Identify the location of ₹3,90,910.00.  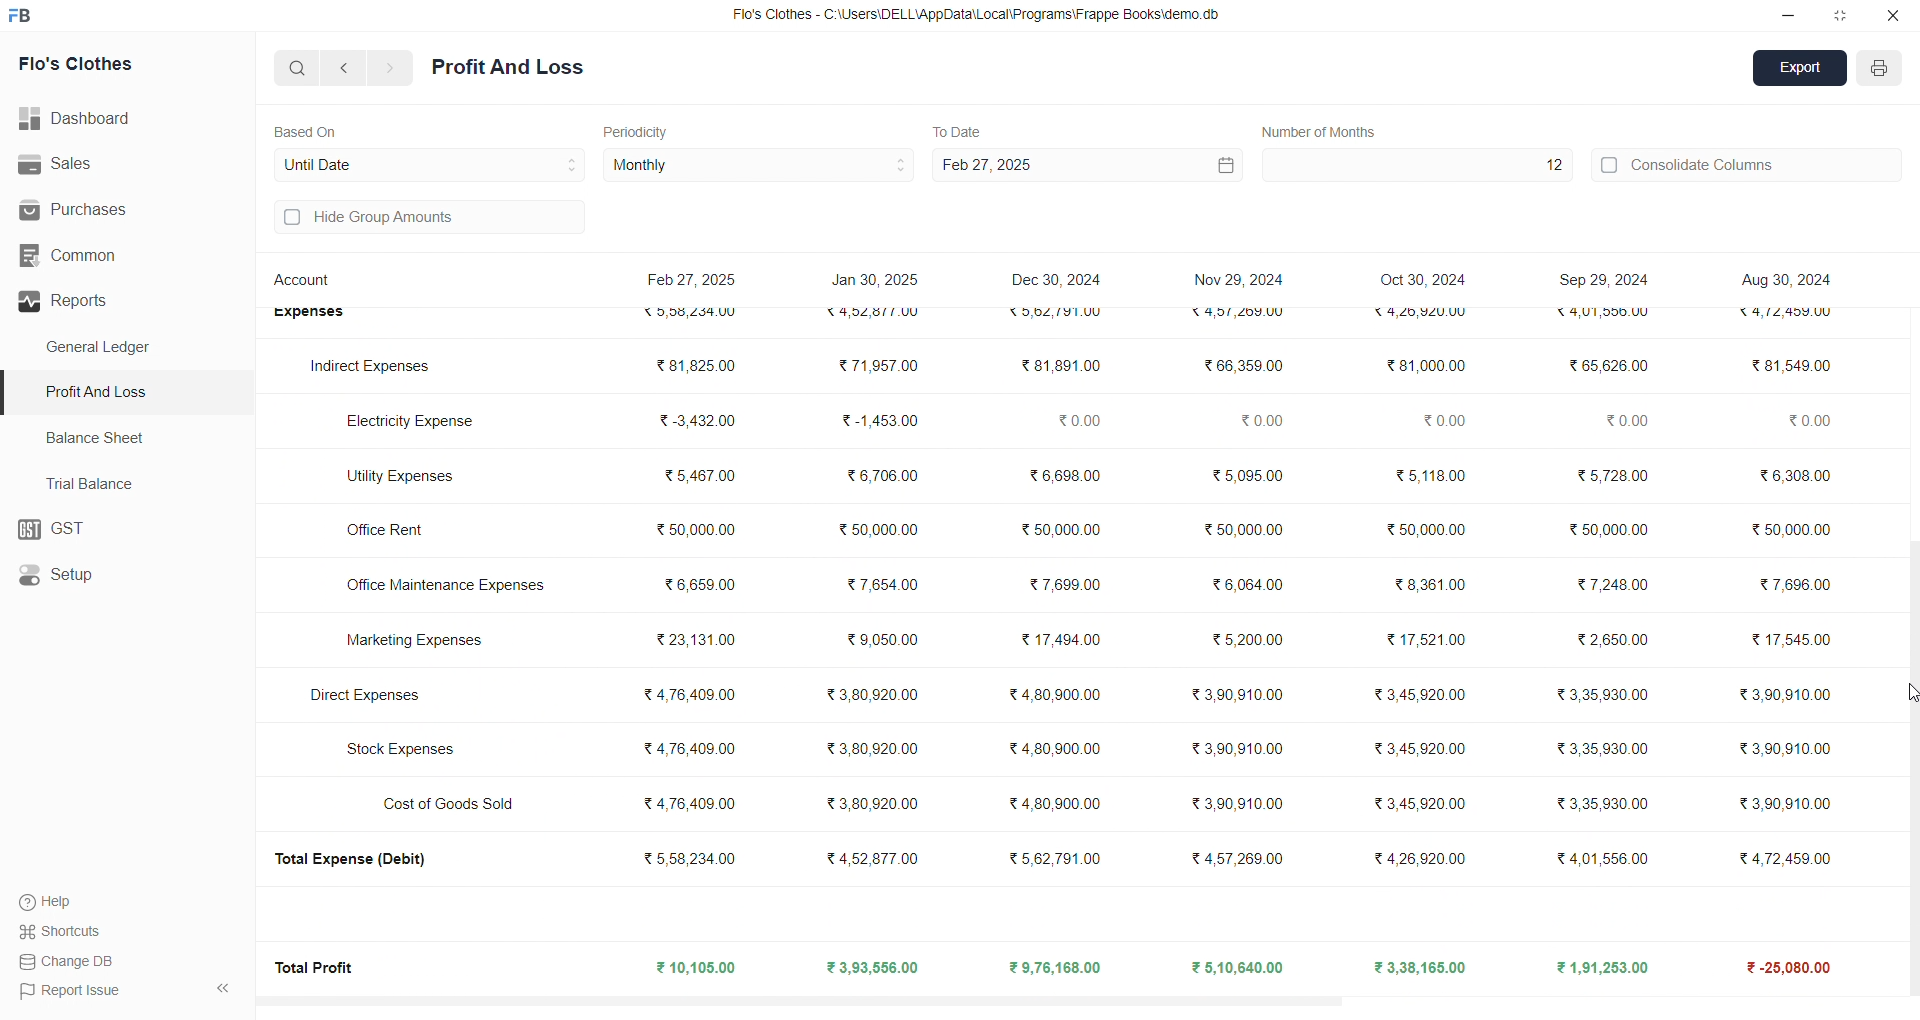
(1781, 804).